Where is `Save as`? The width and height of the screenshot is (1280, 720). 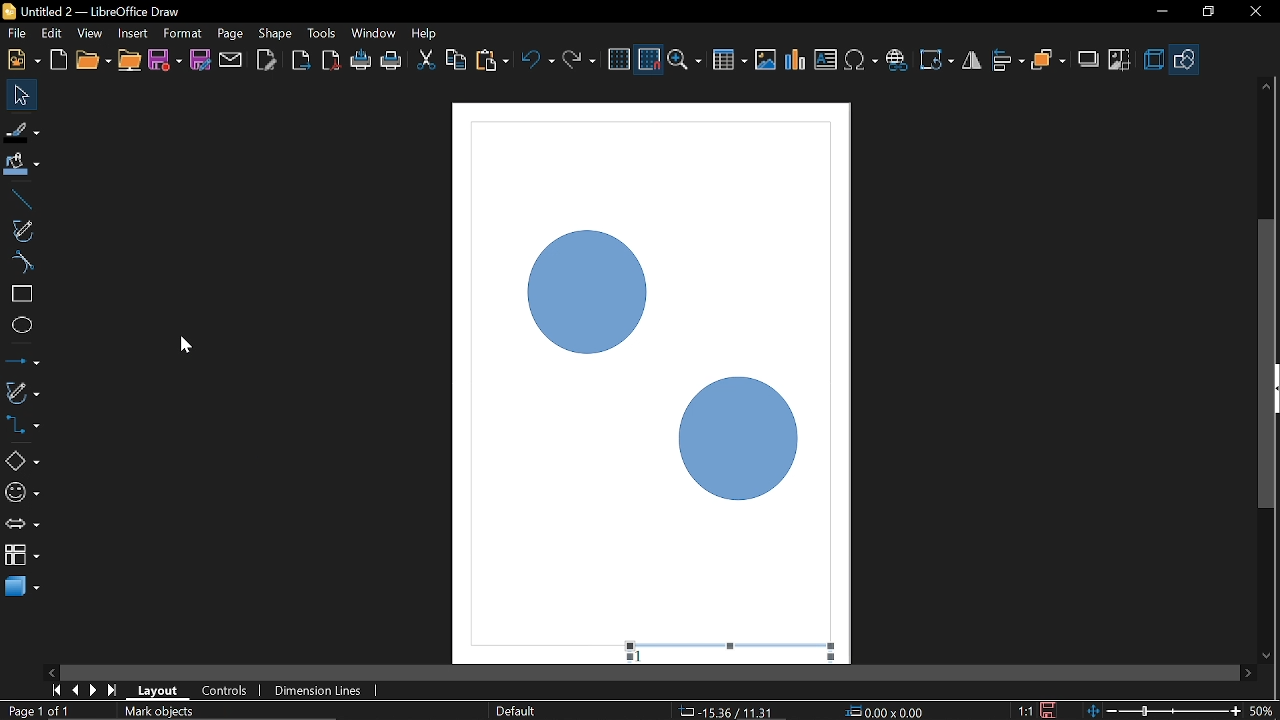 Save as is located at coordinates (200, 60).